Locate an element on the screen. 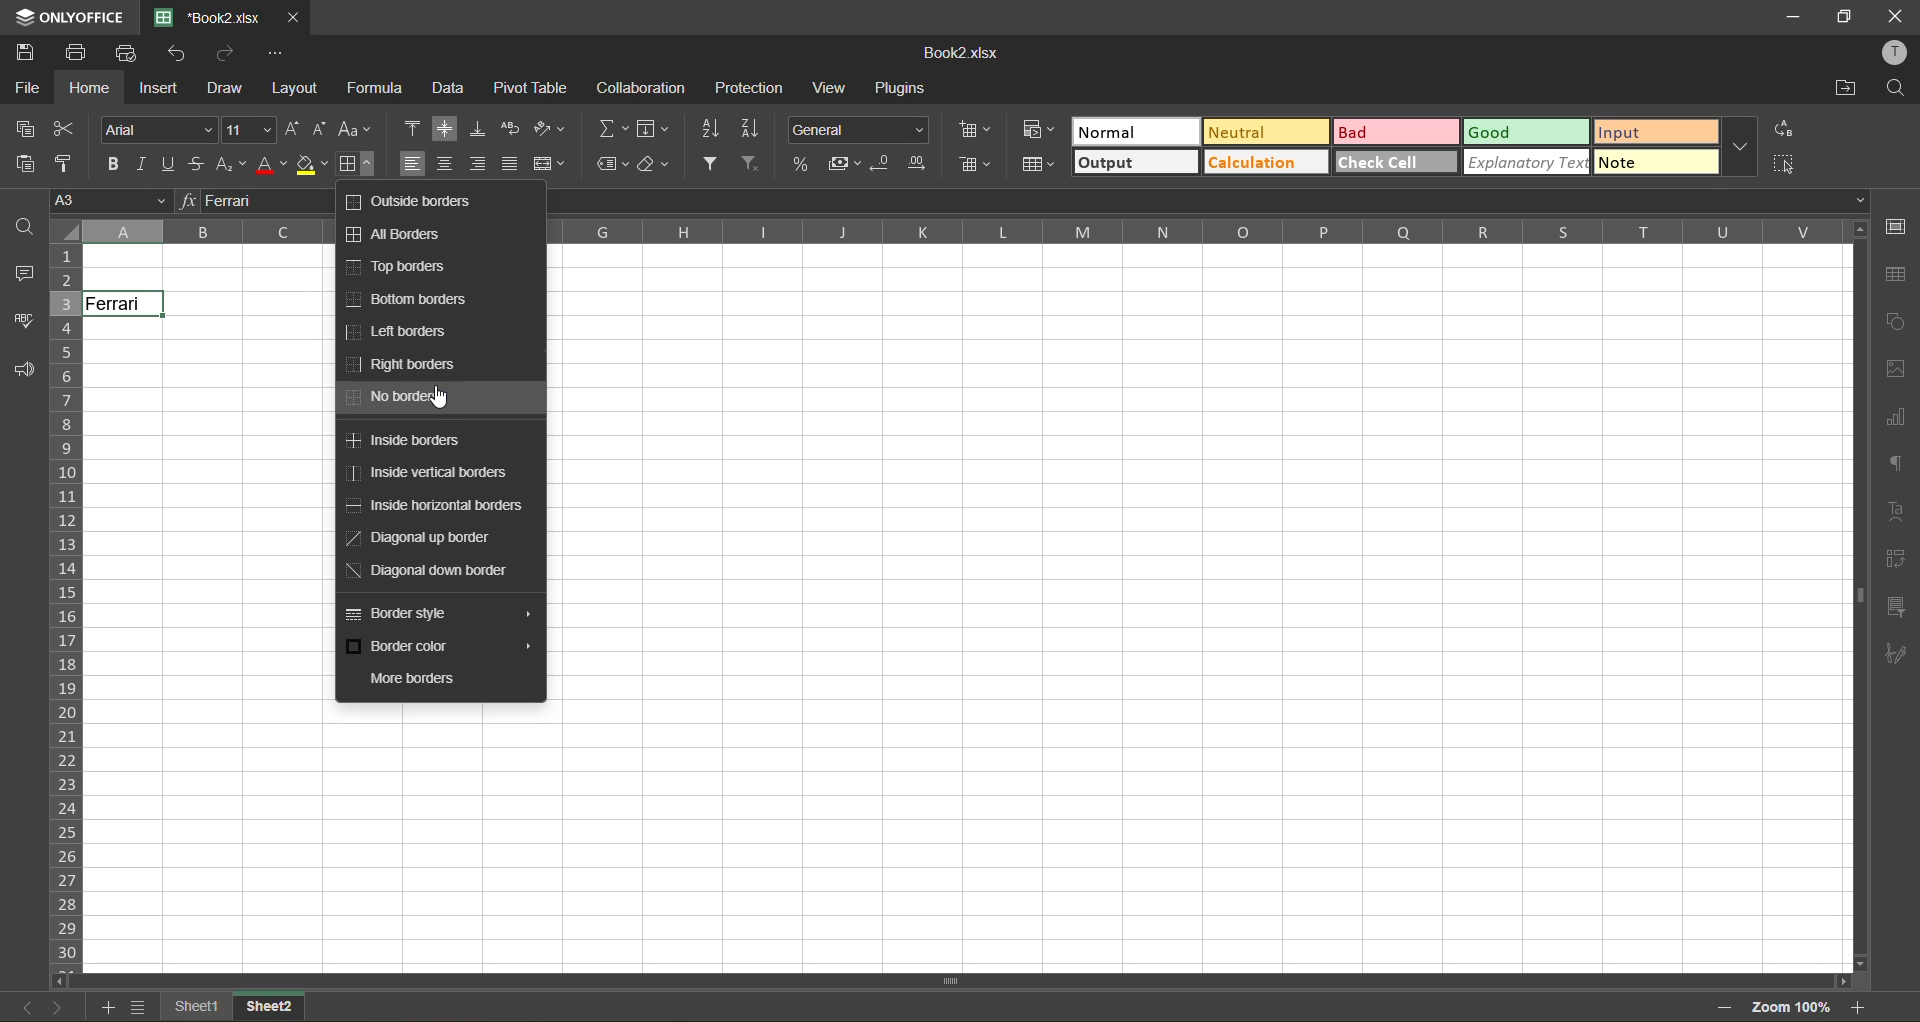 This screenshot has height=1022, width=1920. bottom borders is located at coordinates (409, 298).